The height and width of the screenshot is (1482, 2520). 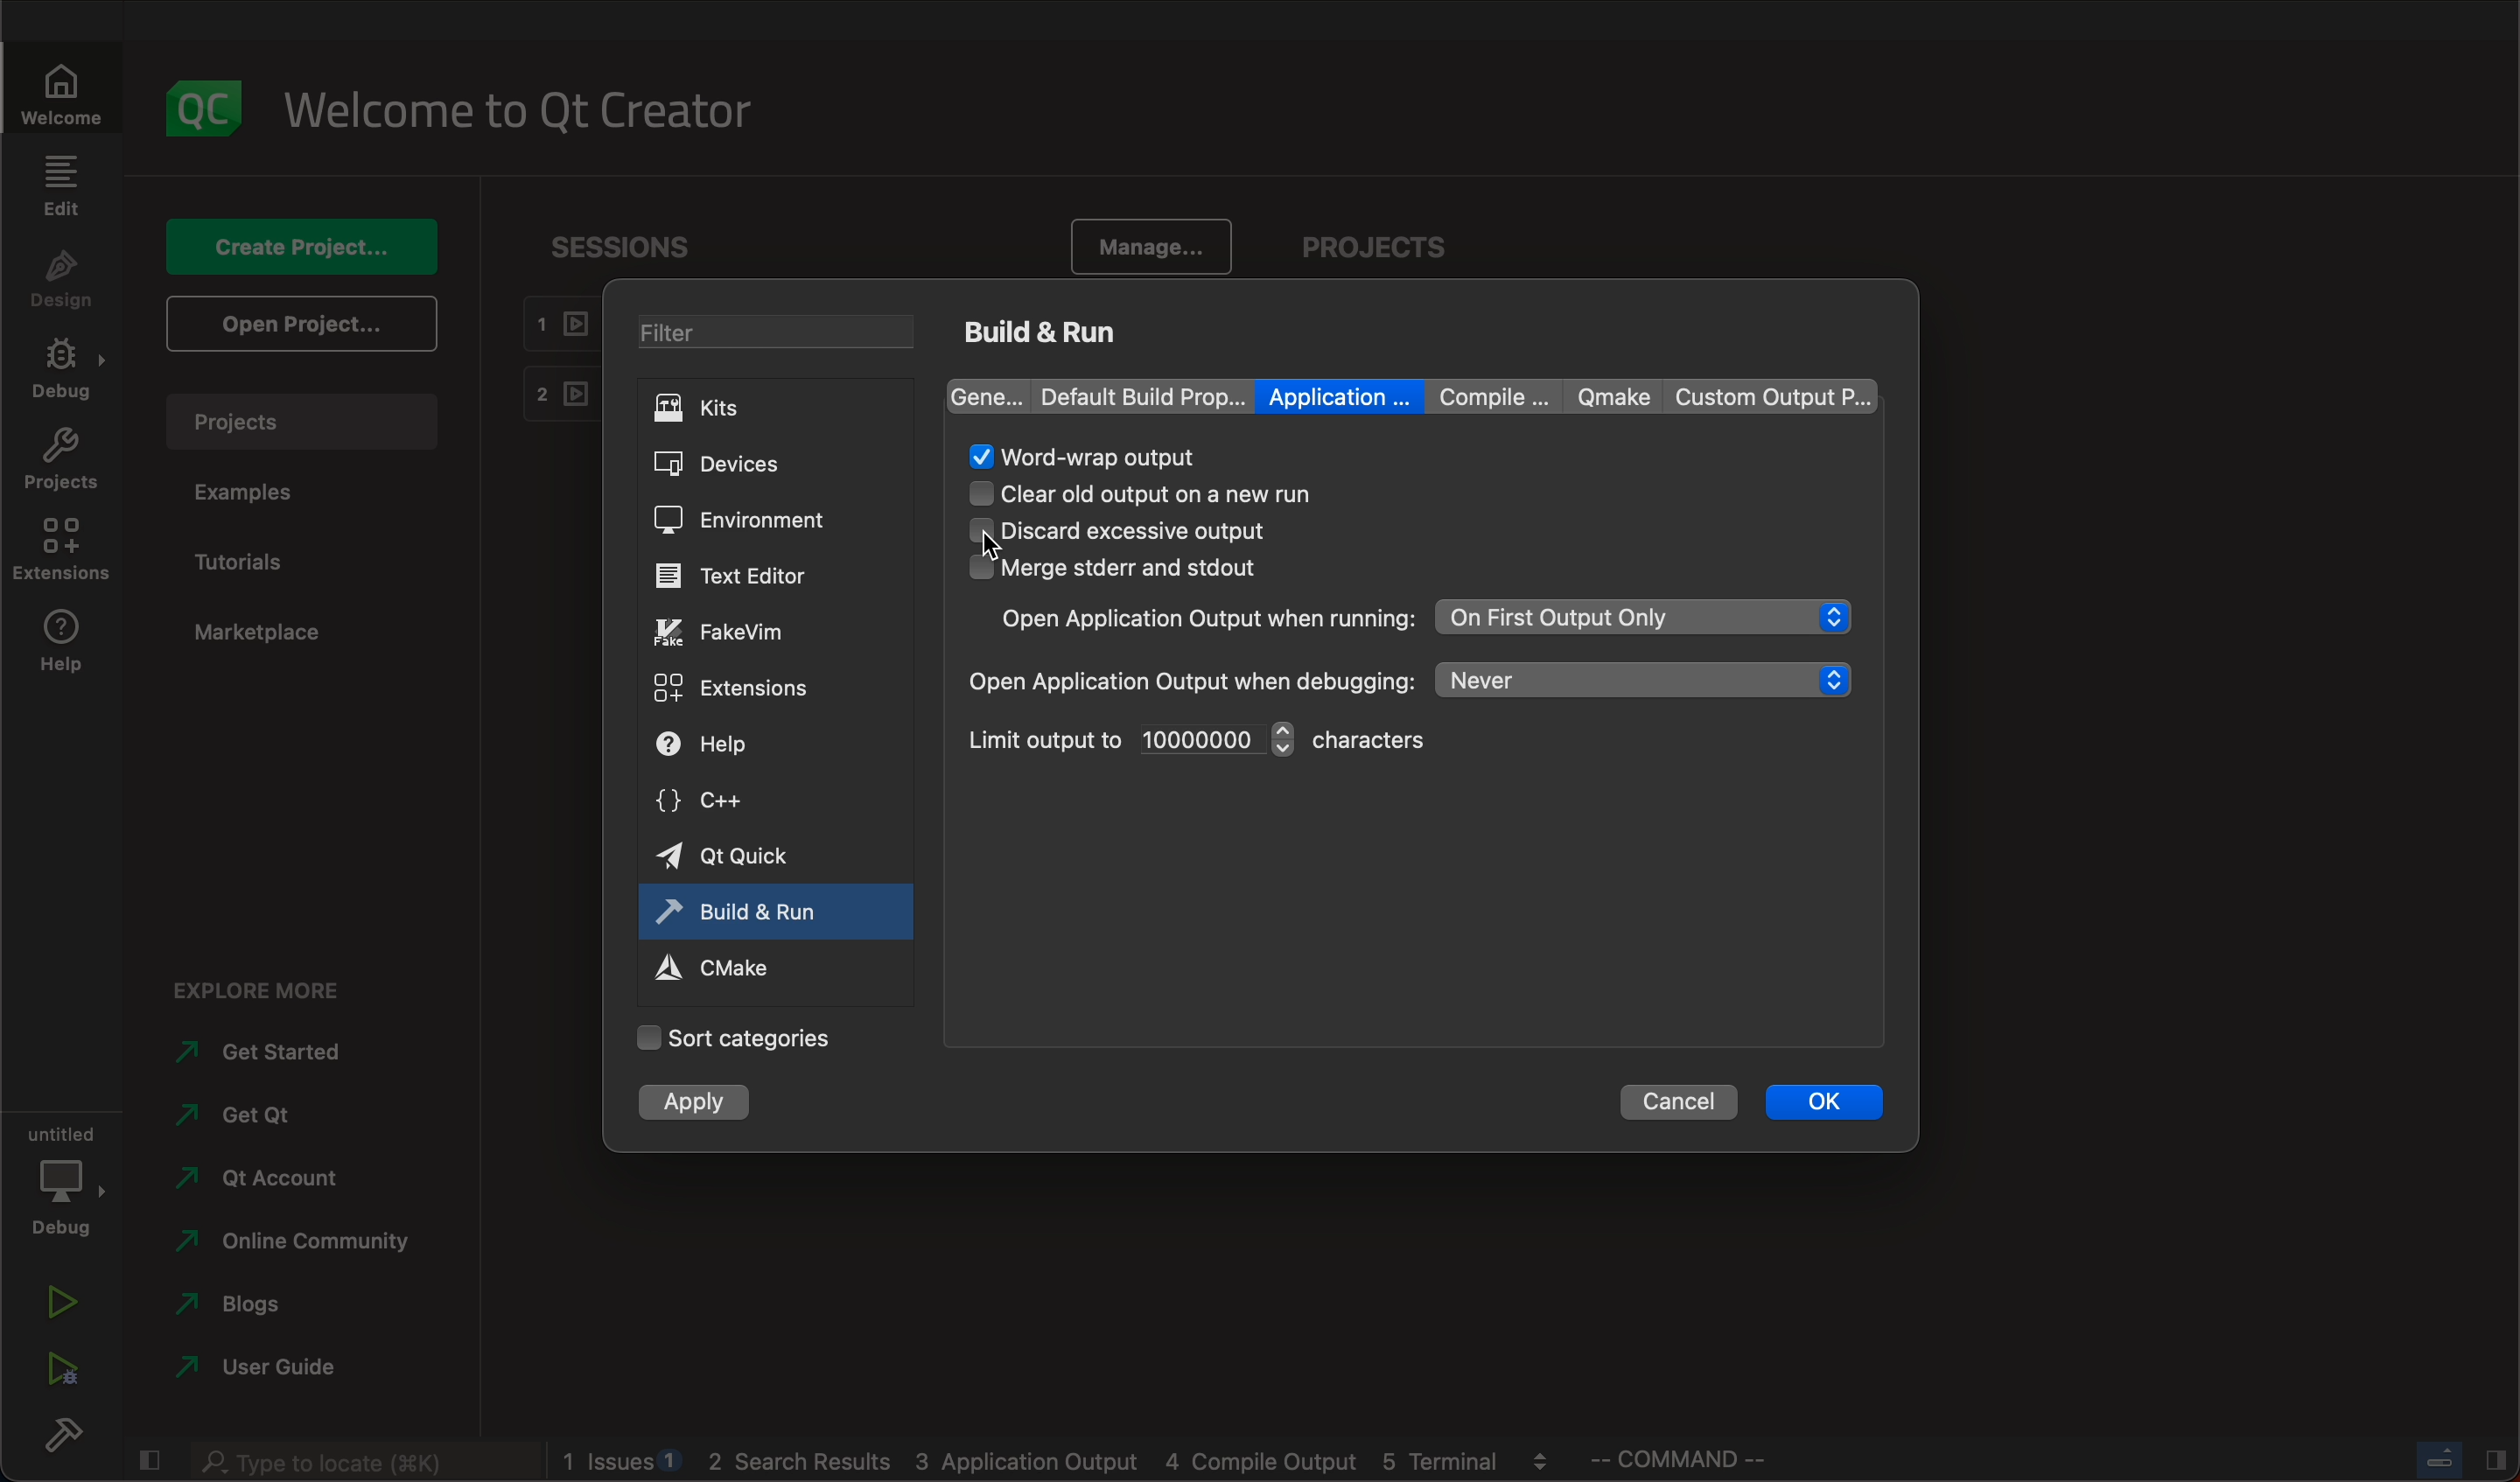 I want to click on compile, so click(x=1489, y=398).